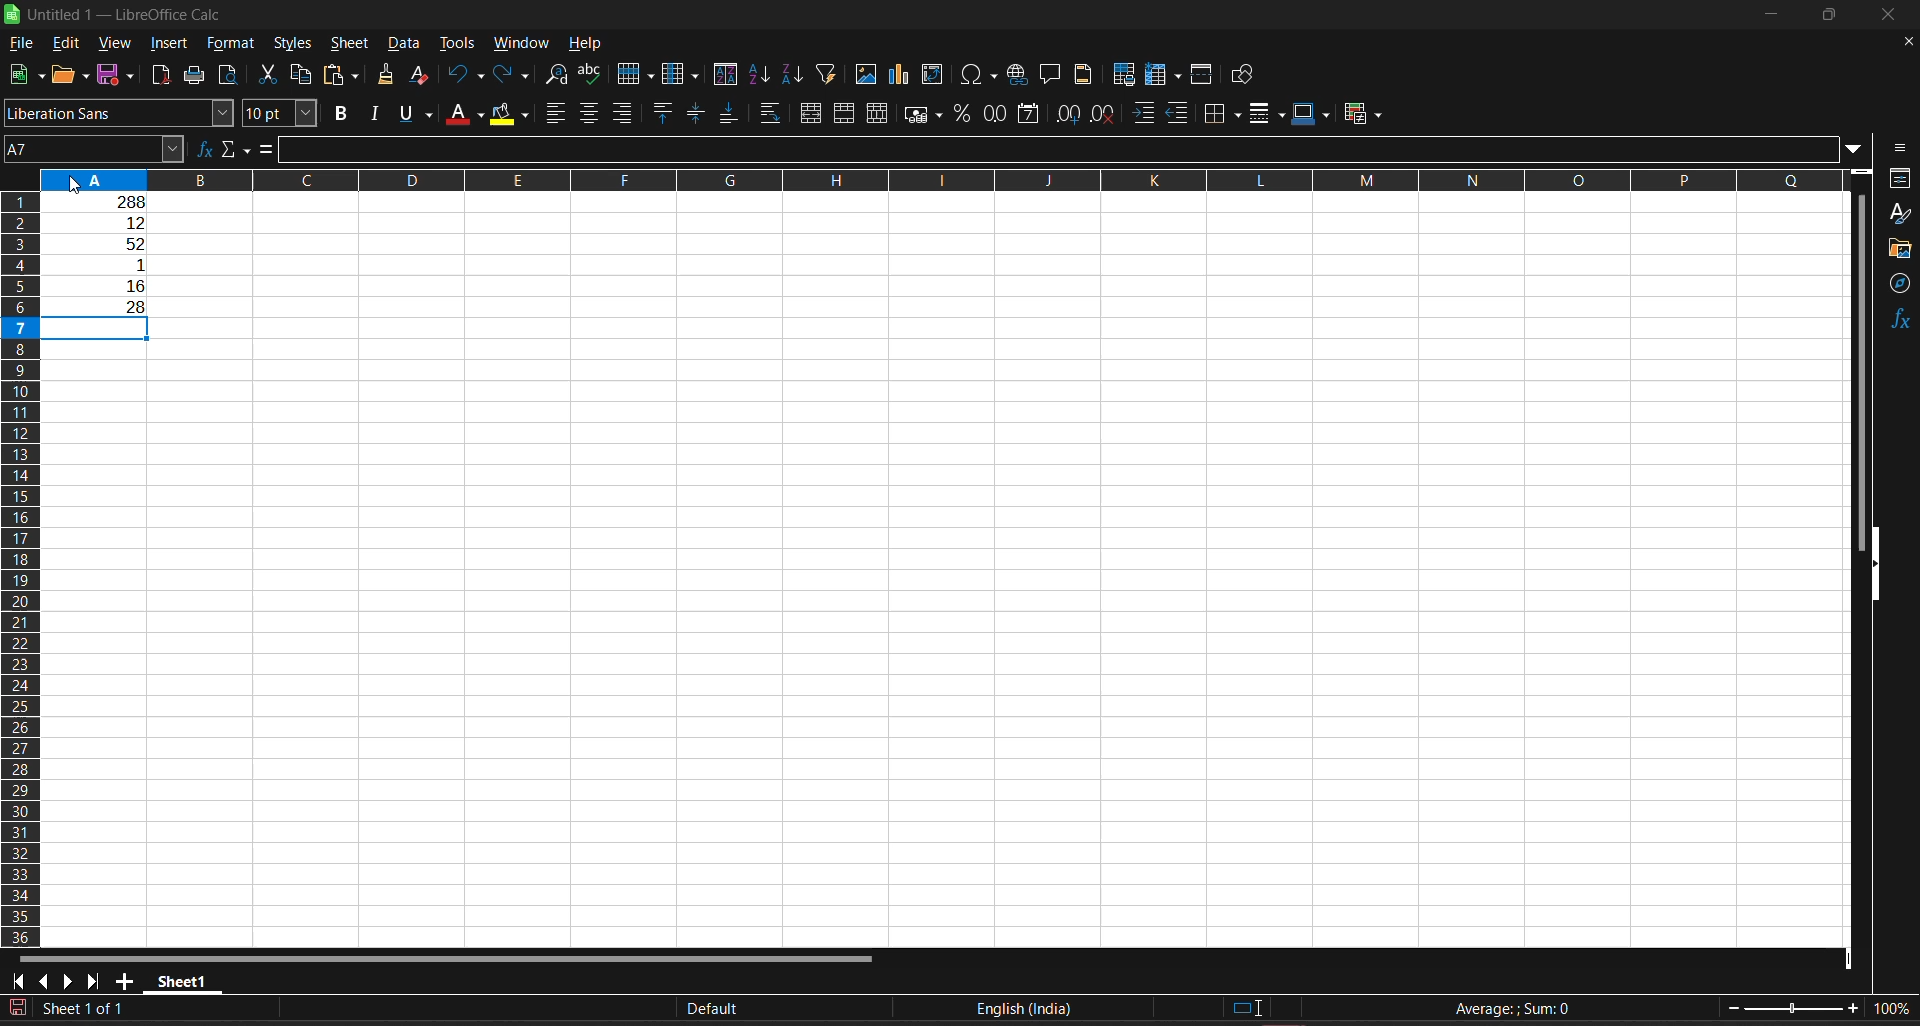 The image size is (1920, 1026). Describe the element at coordinates (1265, 114) in the screenshot. I see `border style` at that location.